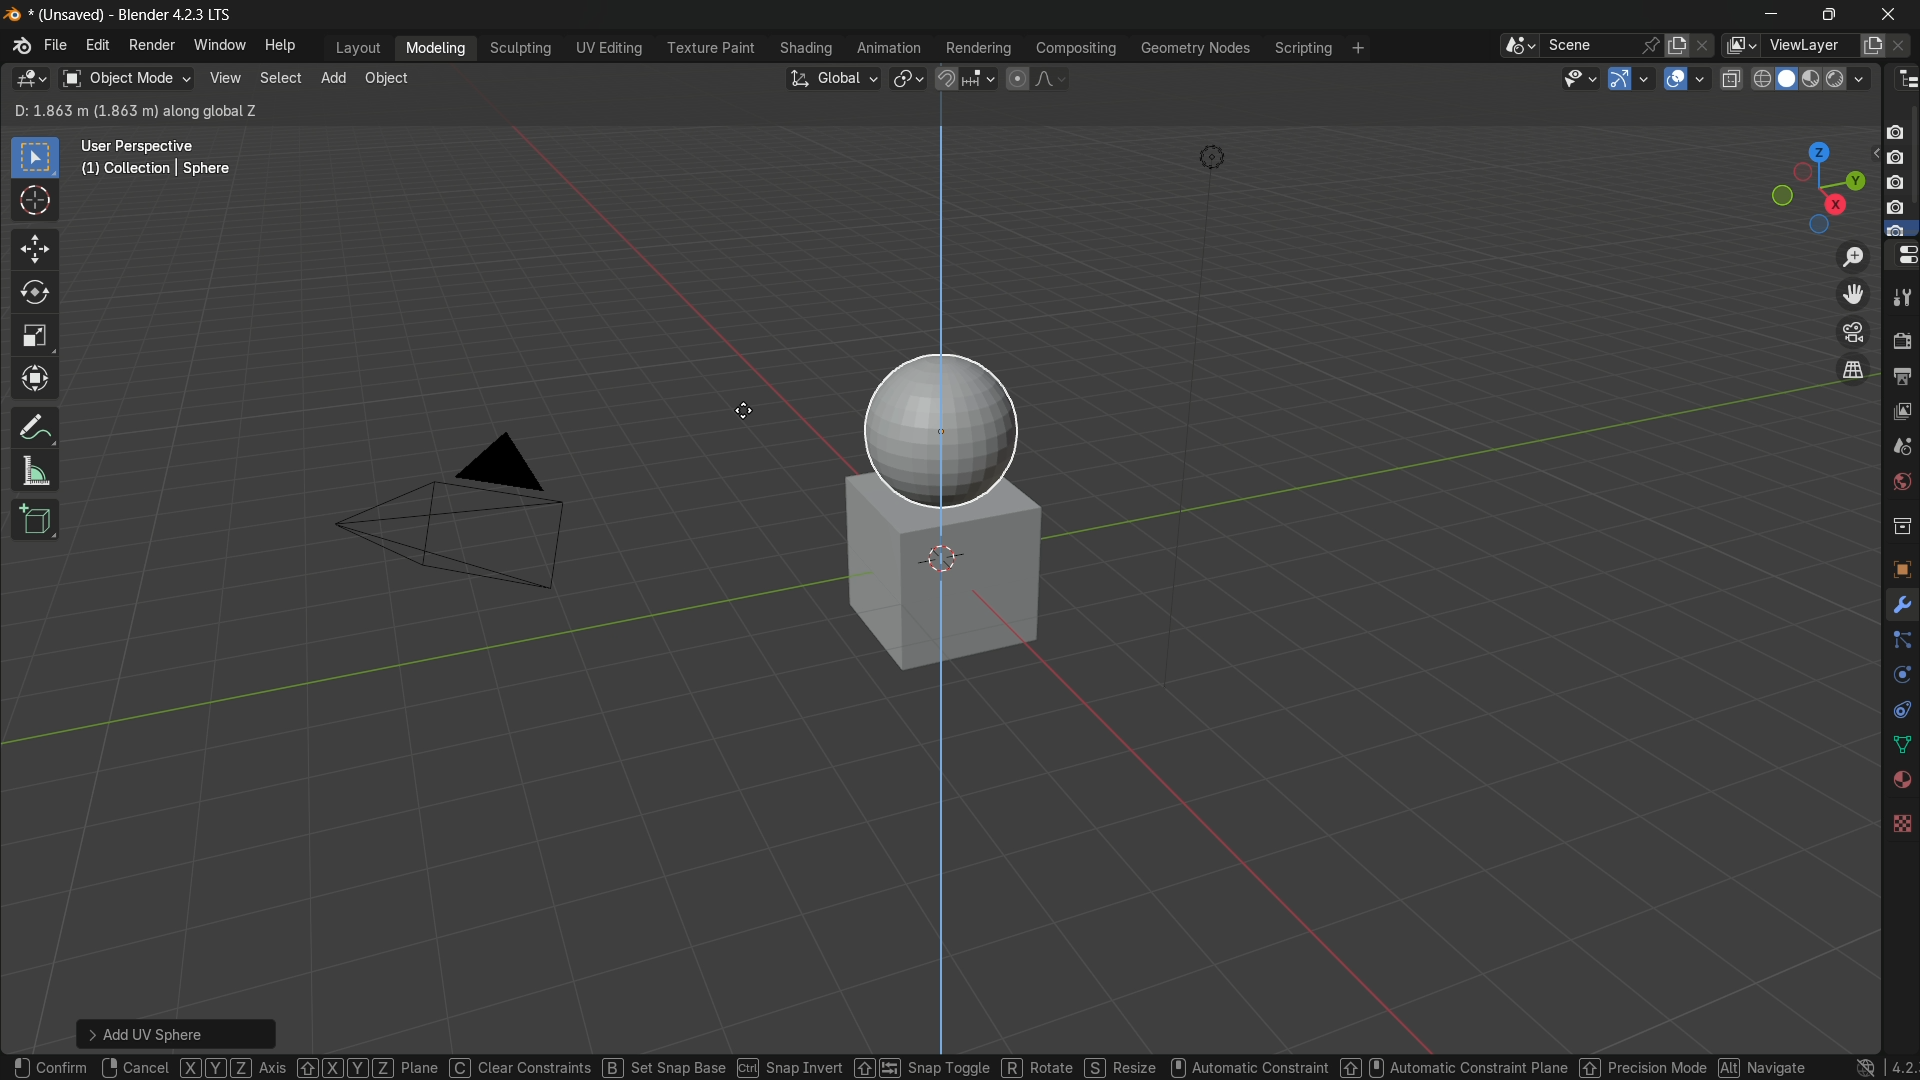 This screenshot has width=1920, height=1080. What do you see at coordinates (27, 79) in the screenshot?
I see `3d viewport` at bounding box center [27, 79].